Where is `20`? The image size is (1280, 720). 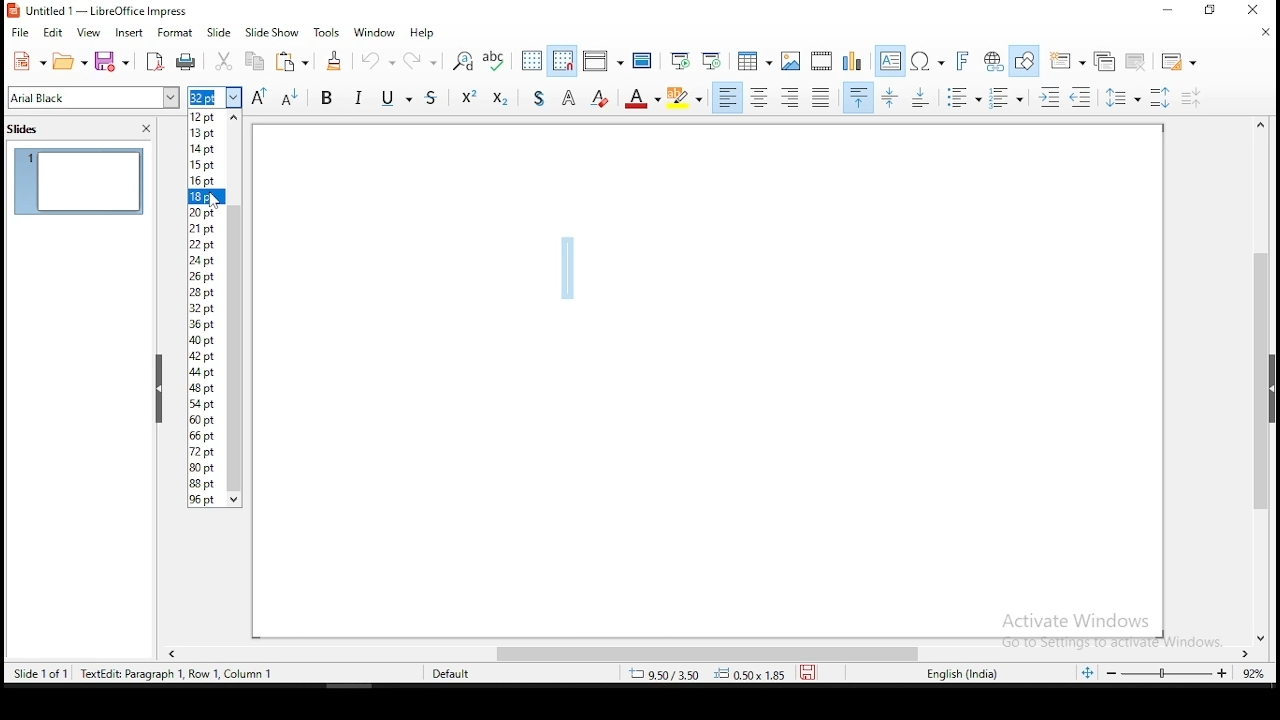
20 is located at coordinates (207, 211).